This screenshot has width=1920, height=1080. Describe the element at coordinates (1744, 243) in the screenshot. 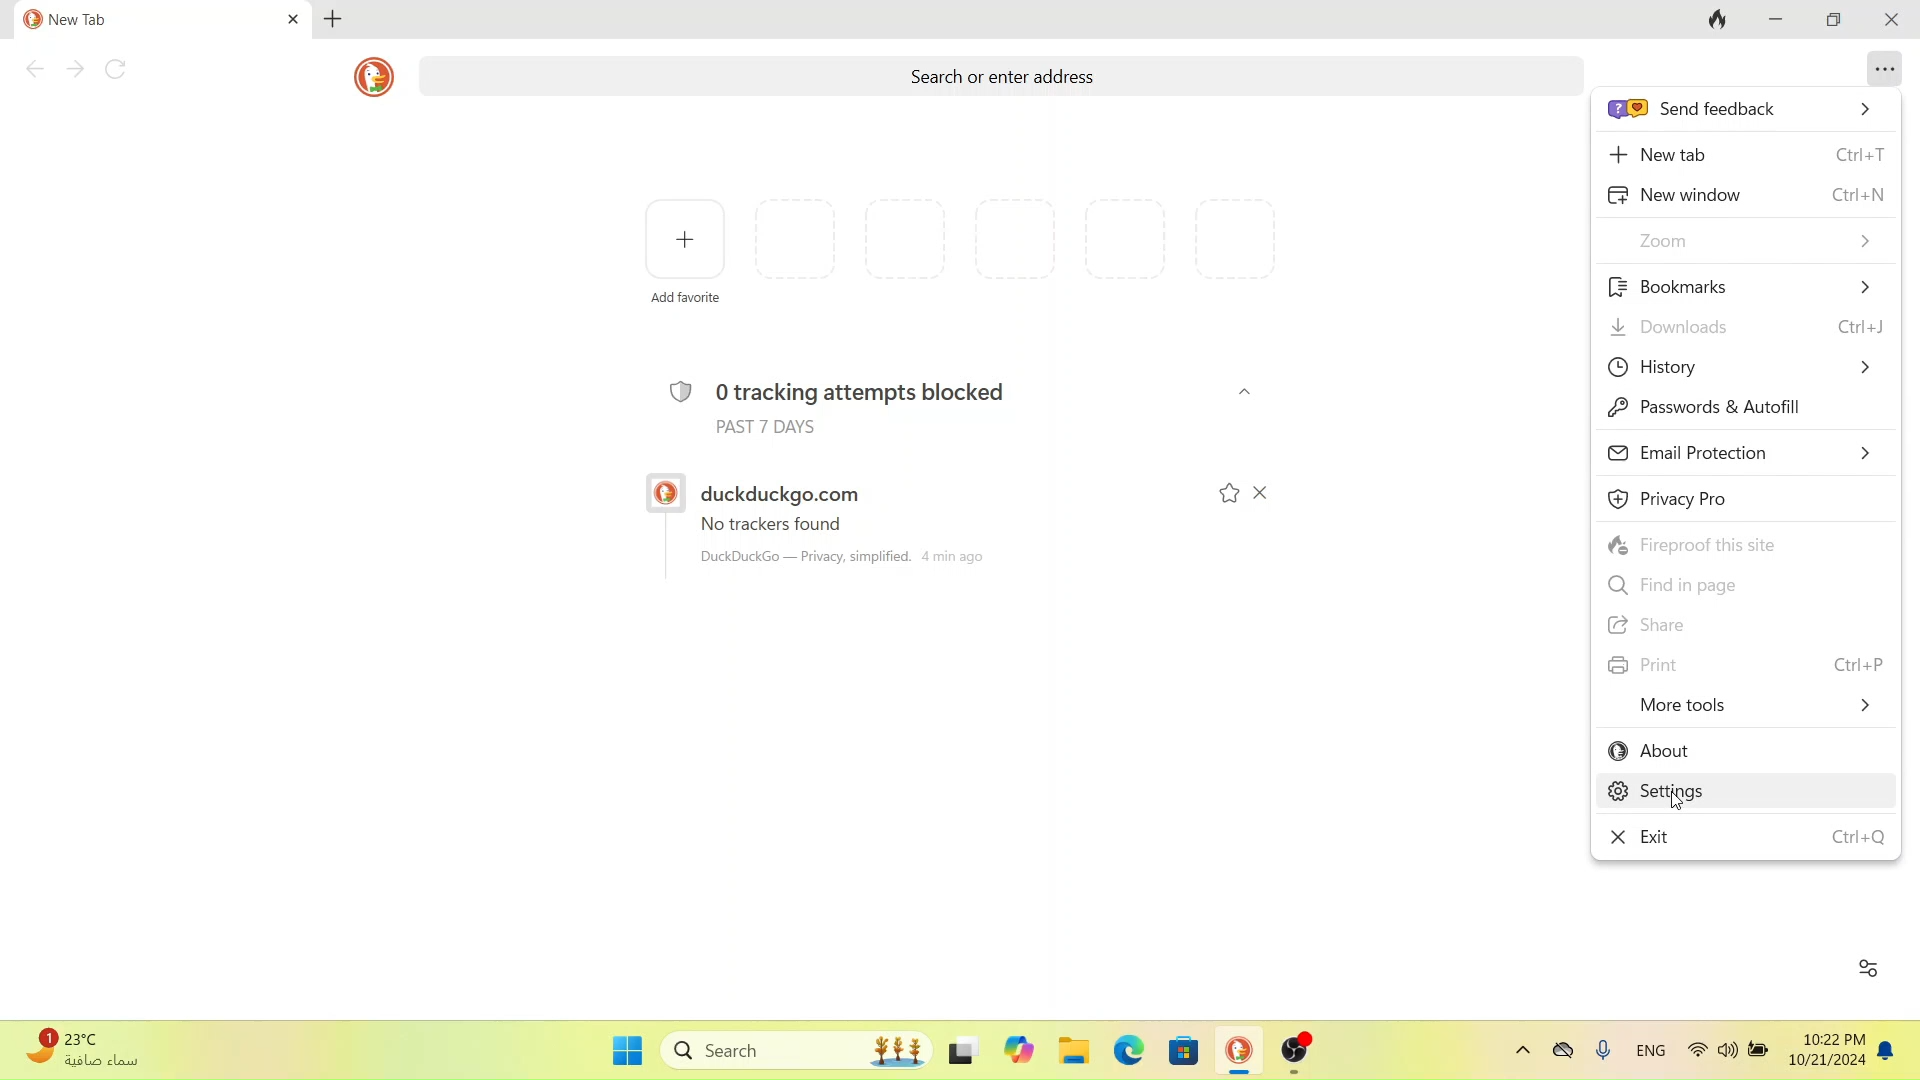

I see `zoom` at that location.